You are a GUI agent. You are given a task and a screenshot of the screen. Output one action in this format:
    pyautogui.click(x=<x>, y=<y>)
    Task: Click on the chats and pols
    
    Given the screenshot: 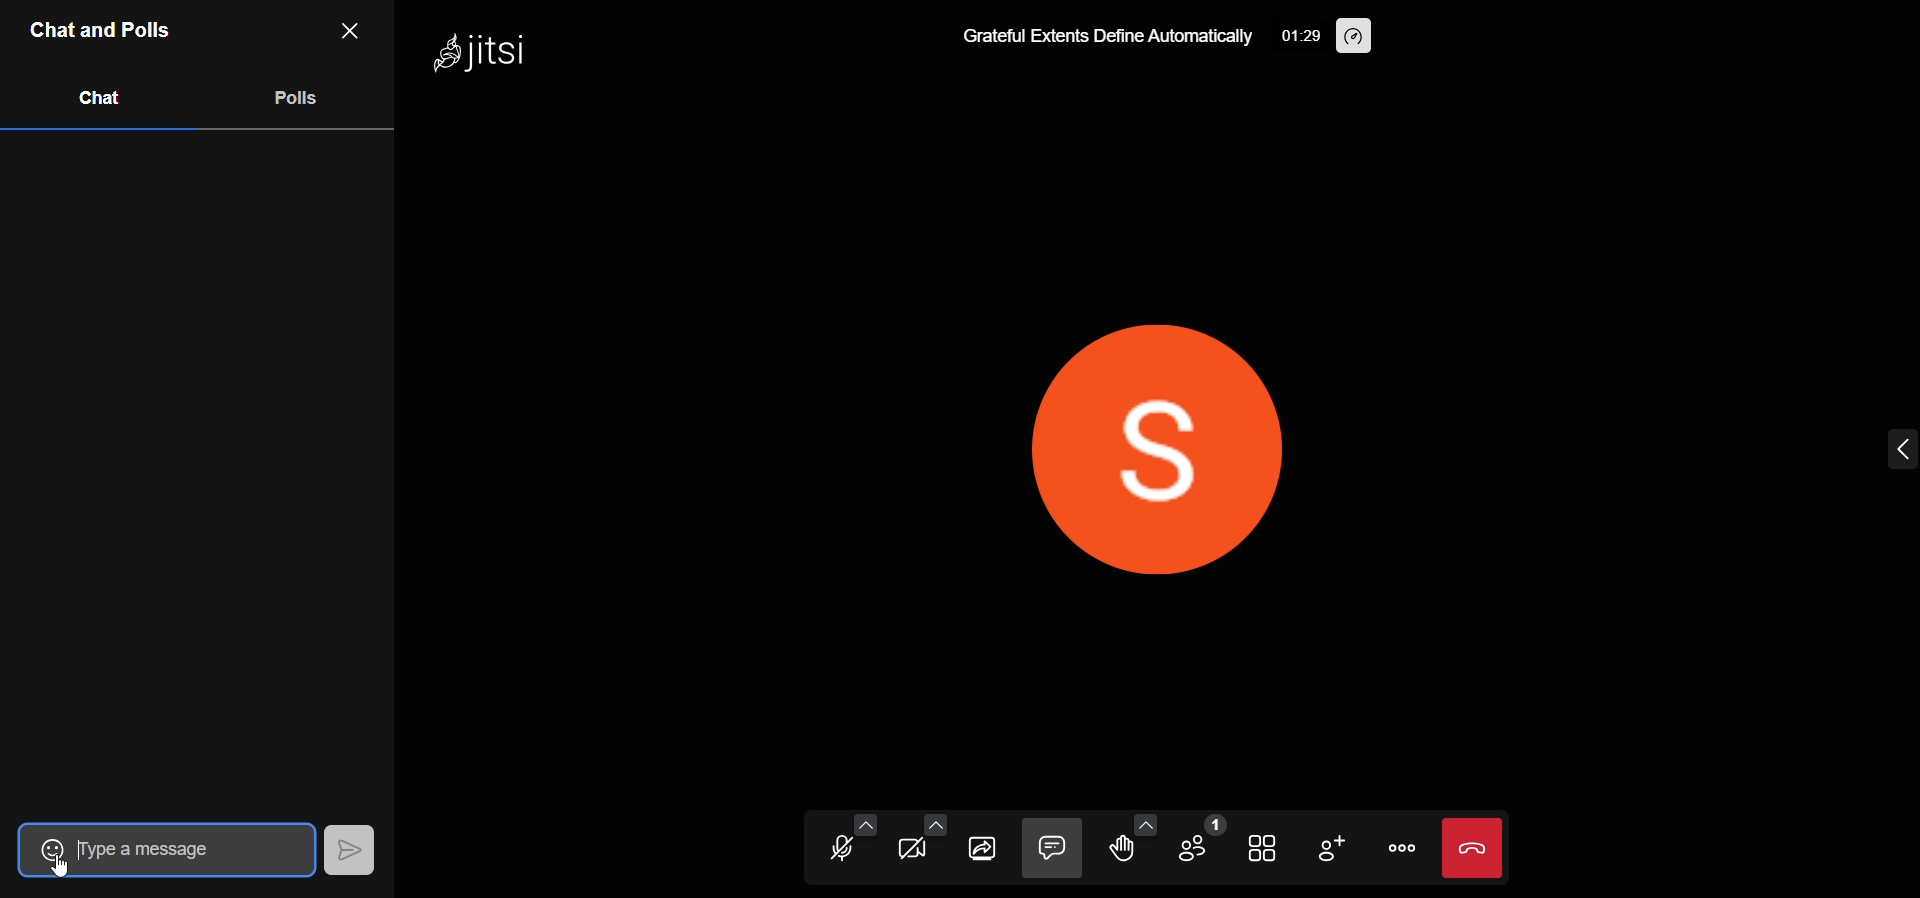 What is the action you would take?
    pyautogui.click(x=103, y=31)
    